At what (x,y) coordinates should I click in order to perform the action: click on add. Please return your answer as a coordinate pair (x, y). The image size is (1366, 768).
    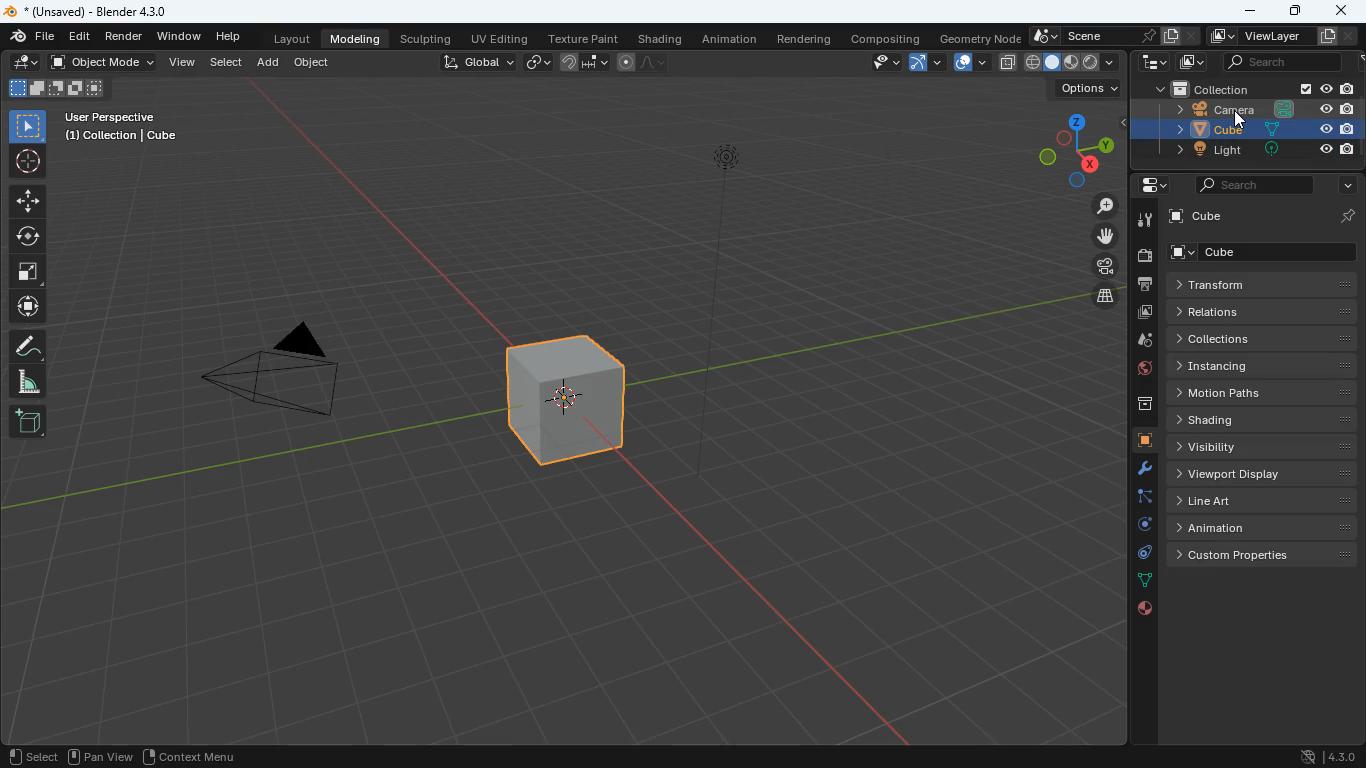
    Looking at the image, I should click on (267, 64).